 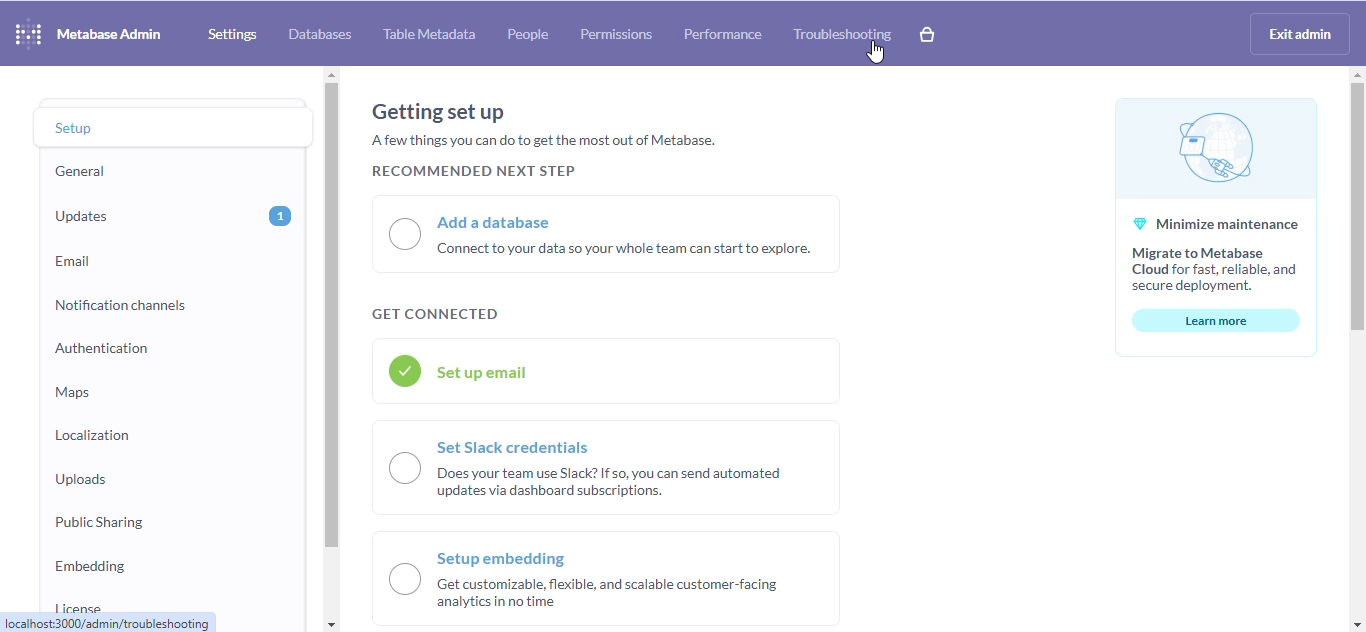 I want to click on uploads, so click(x=81, y=478).